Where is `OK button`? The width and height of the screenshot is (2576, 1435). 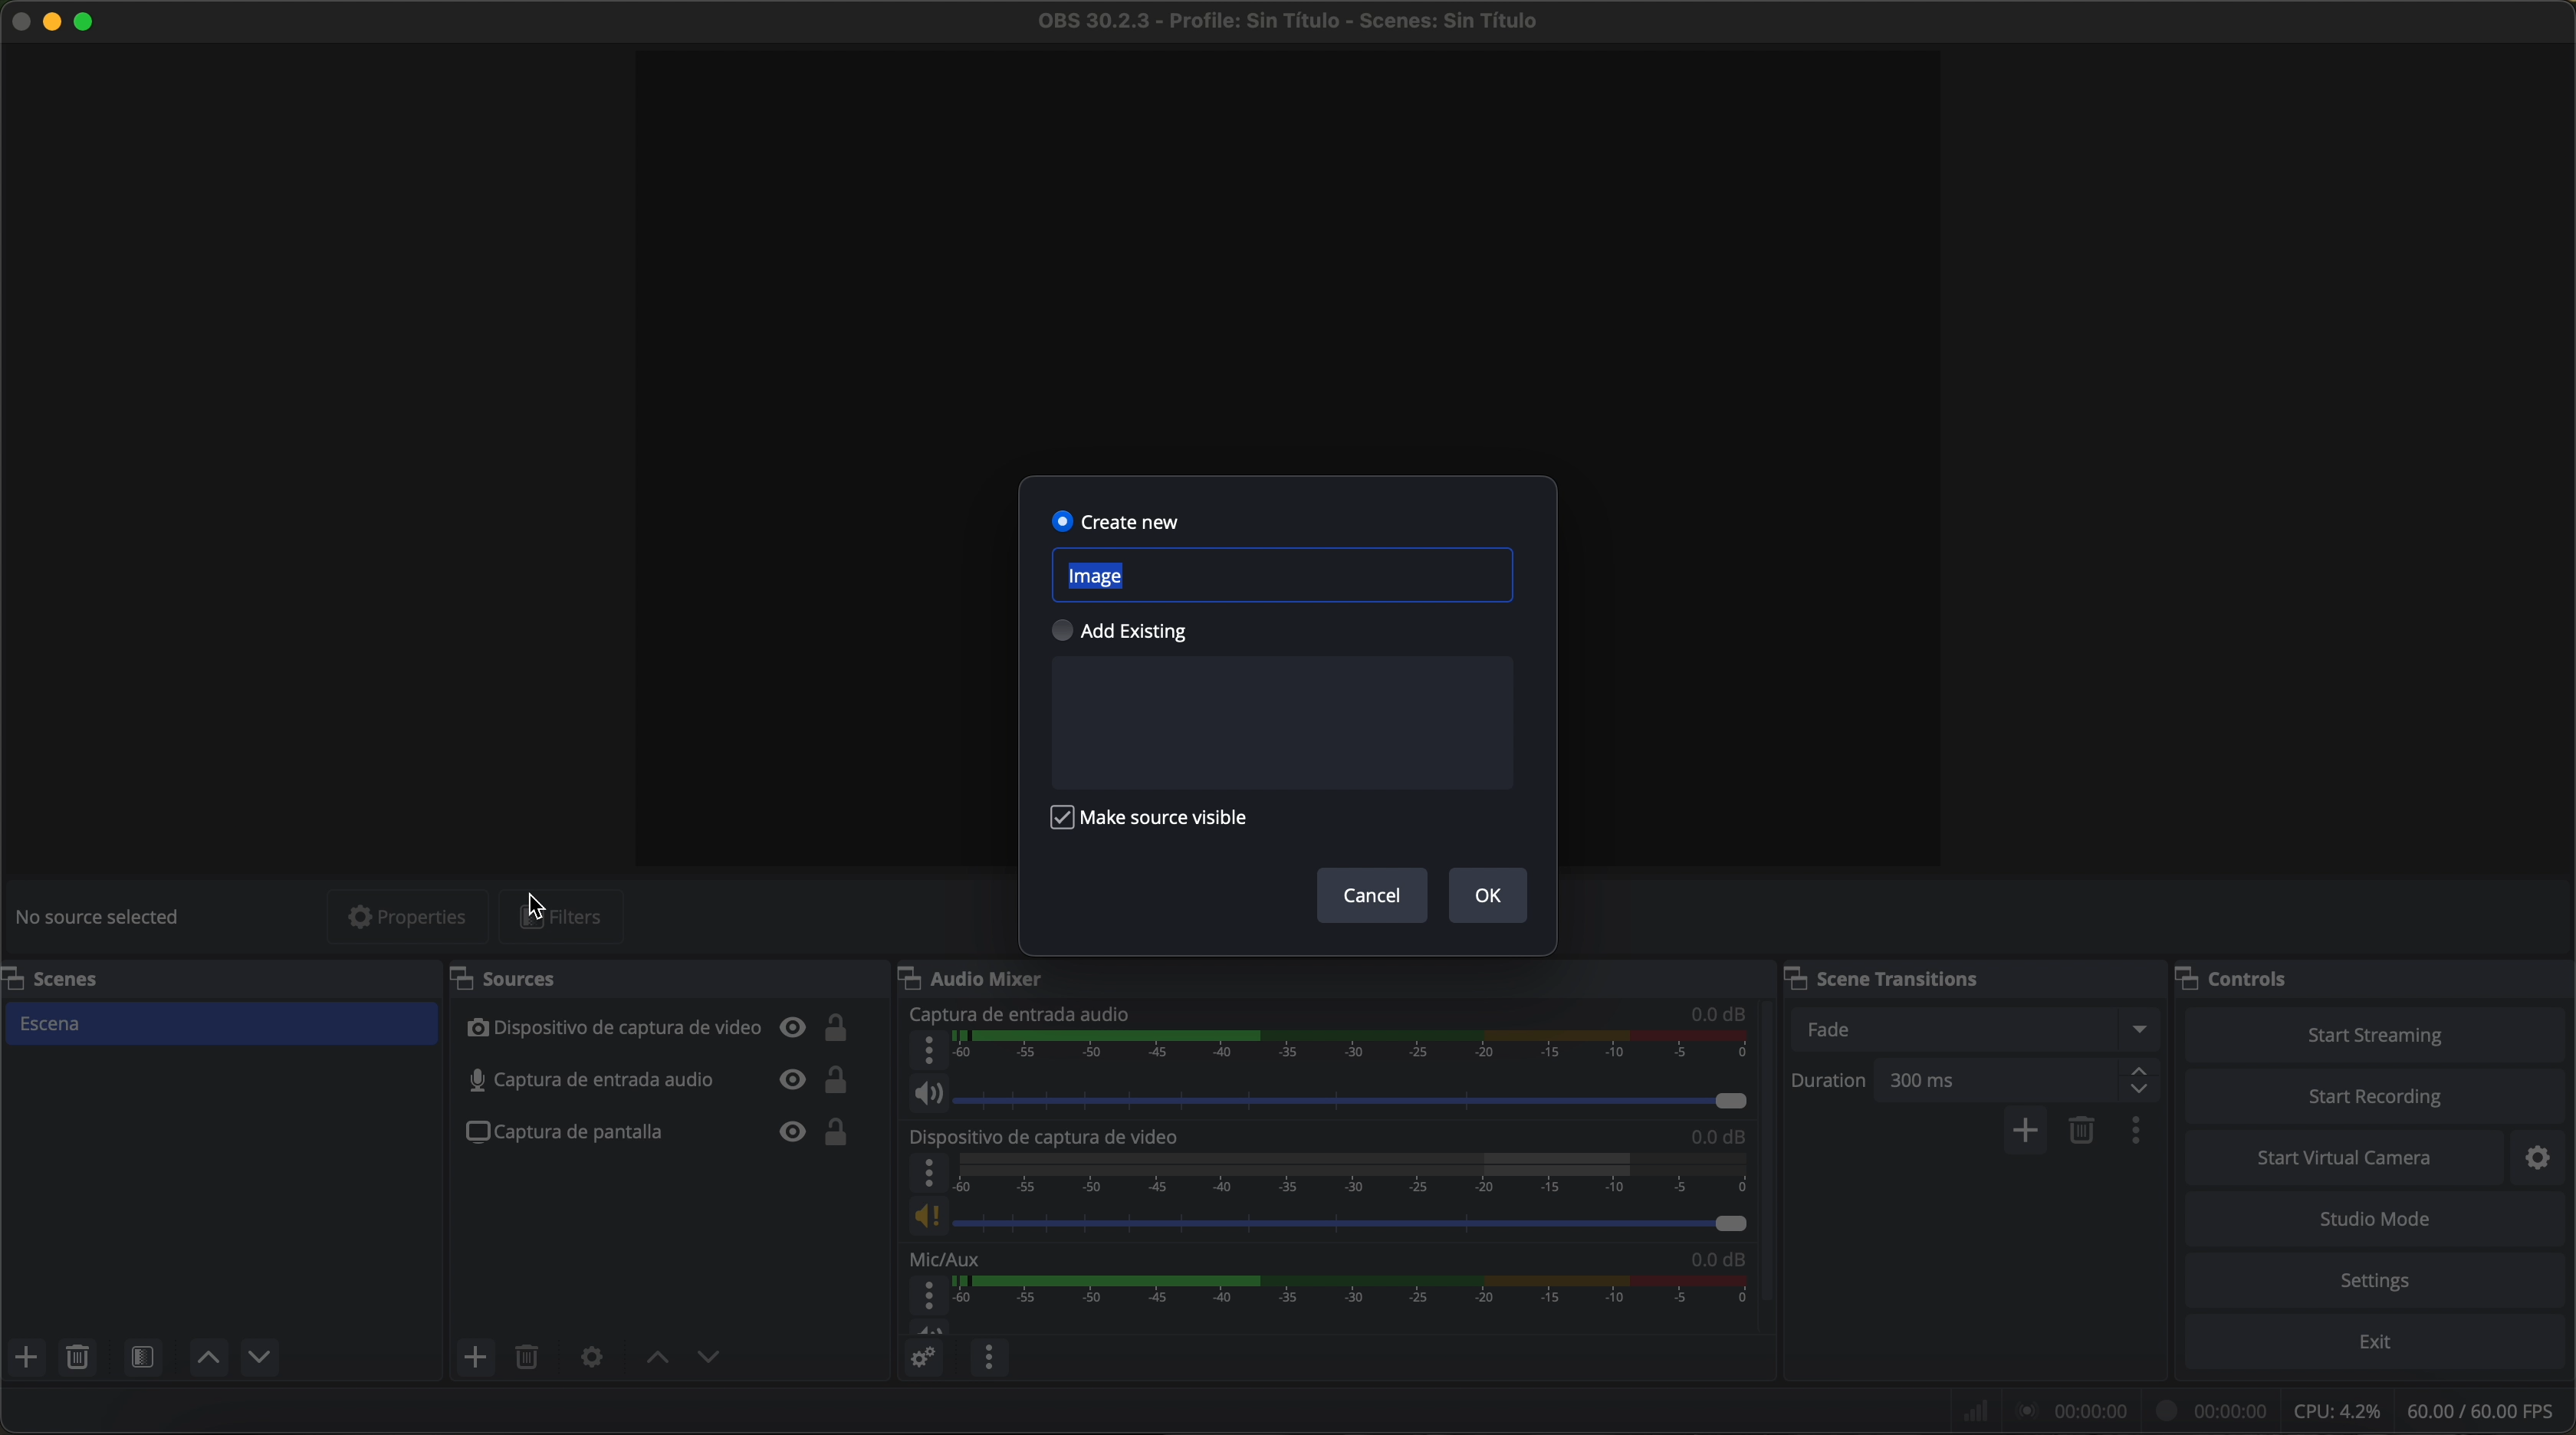
OK button is located at coordinates (1490, 895).